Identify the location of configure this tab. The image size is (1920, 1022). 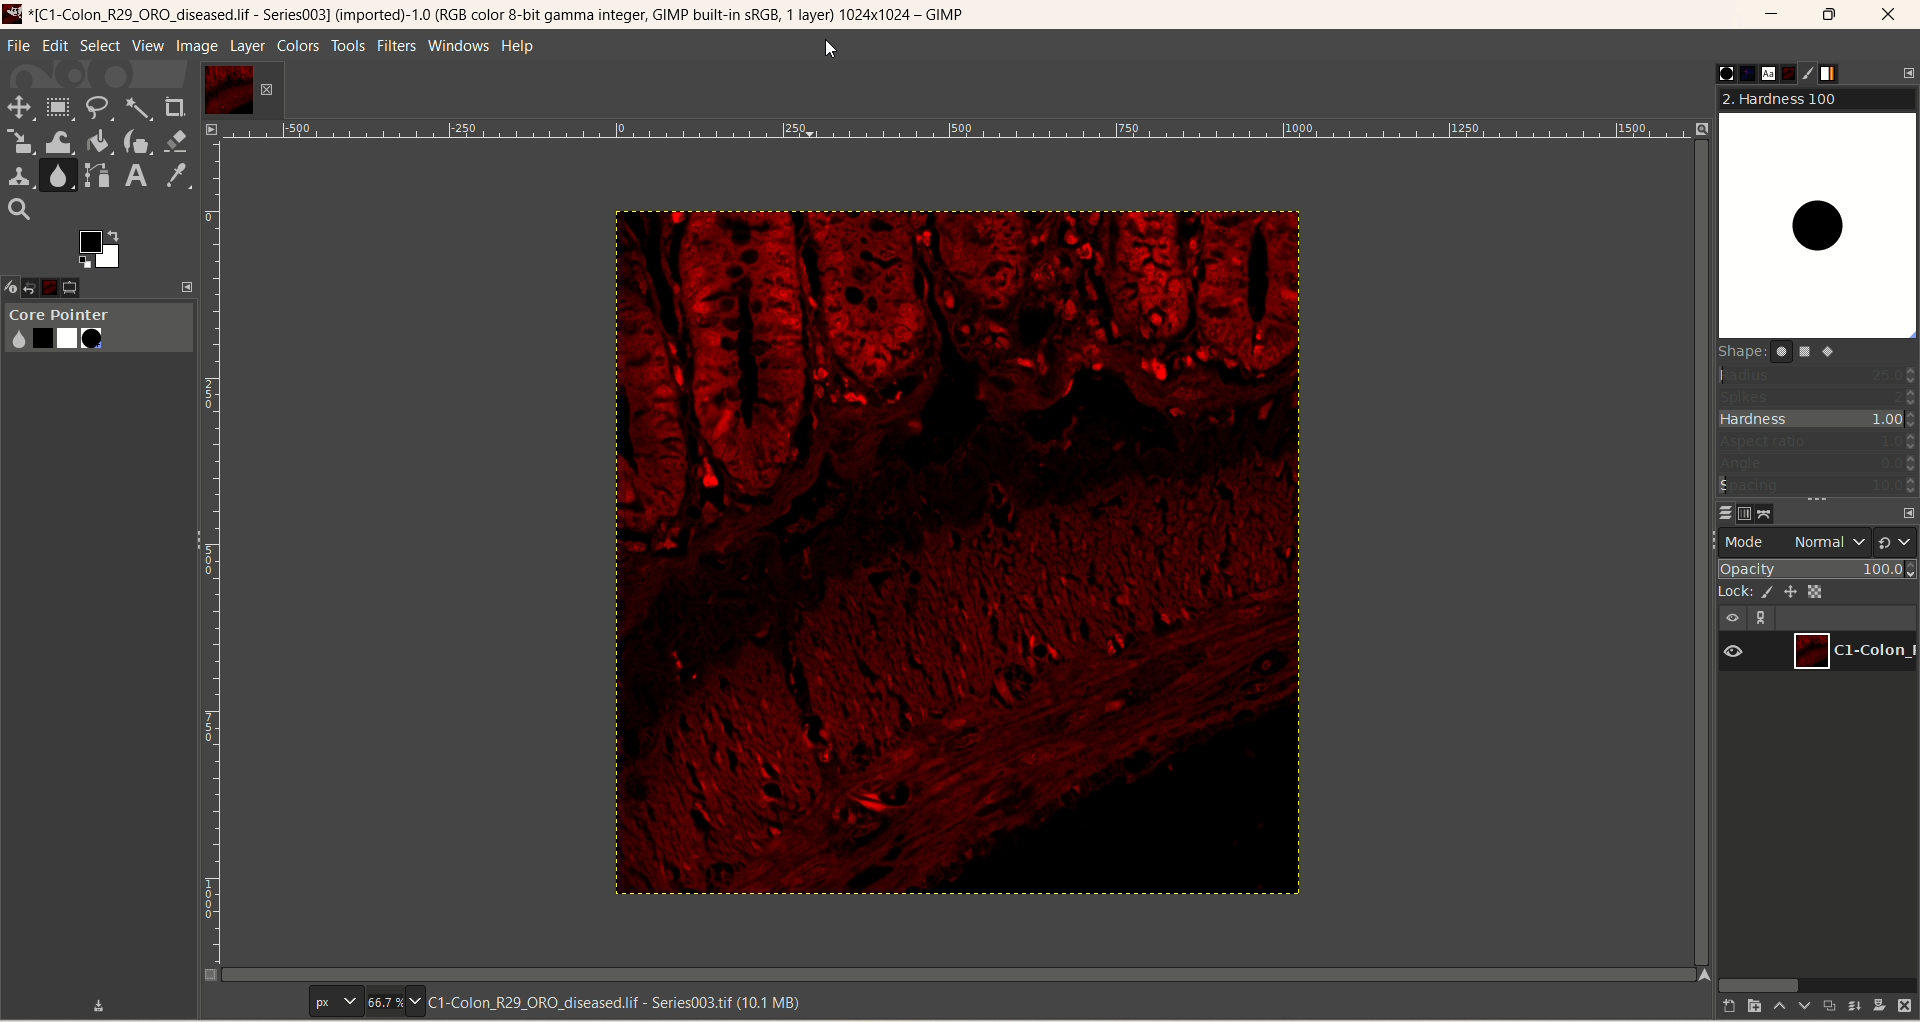
(1908, 72).